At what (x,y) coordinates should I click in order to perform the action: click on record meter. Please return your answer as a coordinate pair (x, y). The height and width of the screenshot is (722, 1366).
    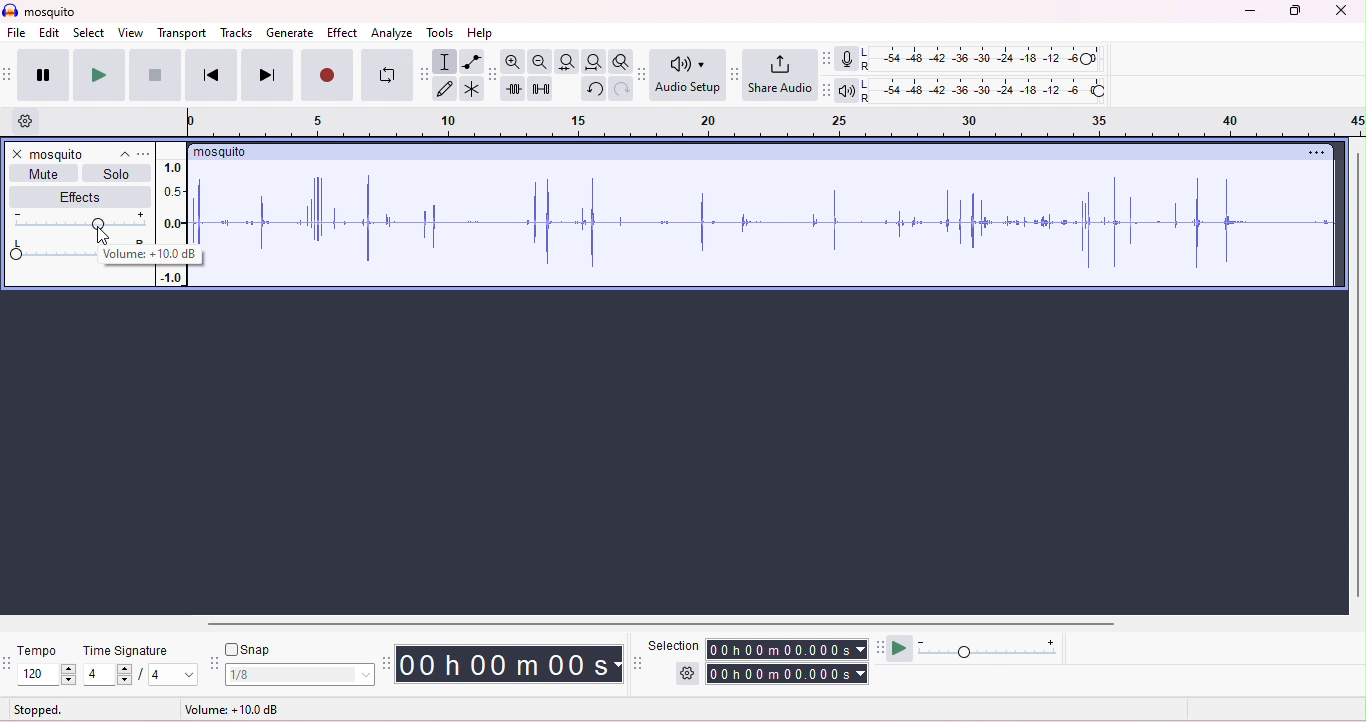
    Looking at the image, I should click on (849, 60).